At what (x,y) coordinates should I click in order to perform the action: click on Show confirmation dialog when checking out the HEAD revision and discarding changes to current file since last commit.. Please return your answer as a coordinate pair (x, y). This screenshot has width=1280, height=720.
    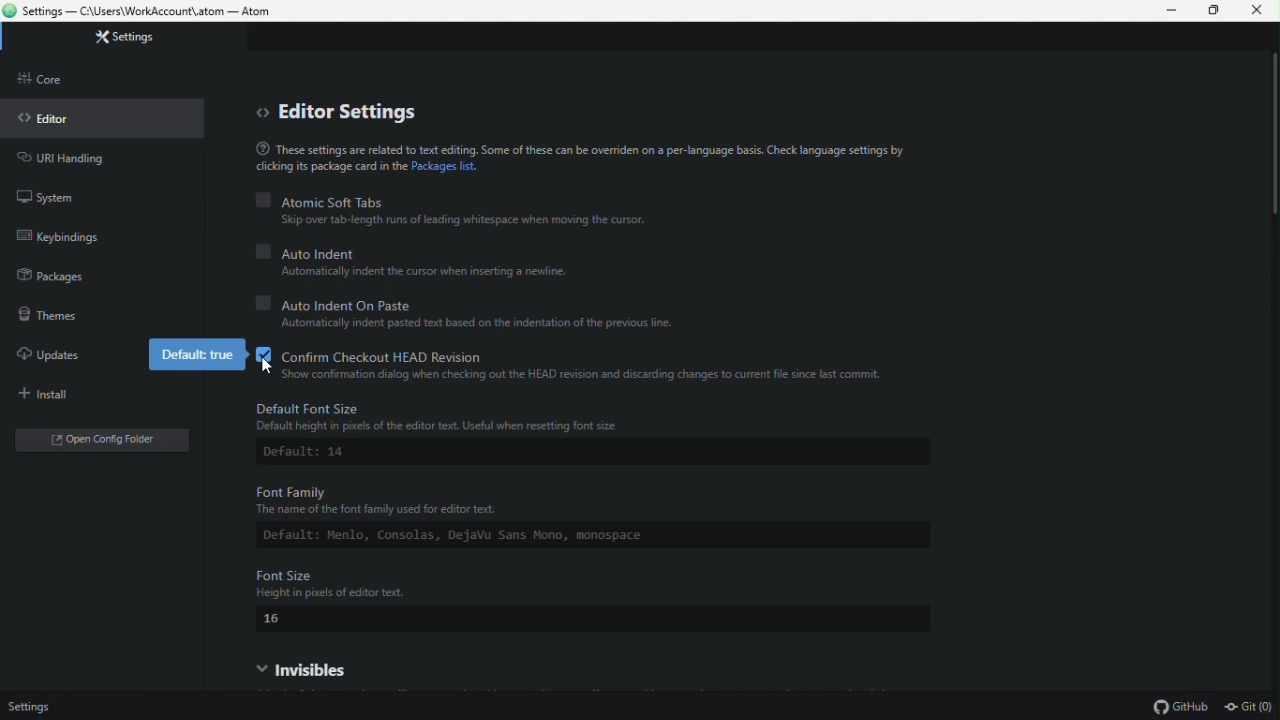
    Looking at the image, I should click on (575, 375).